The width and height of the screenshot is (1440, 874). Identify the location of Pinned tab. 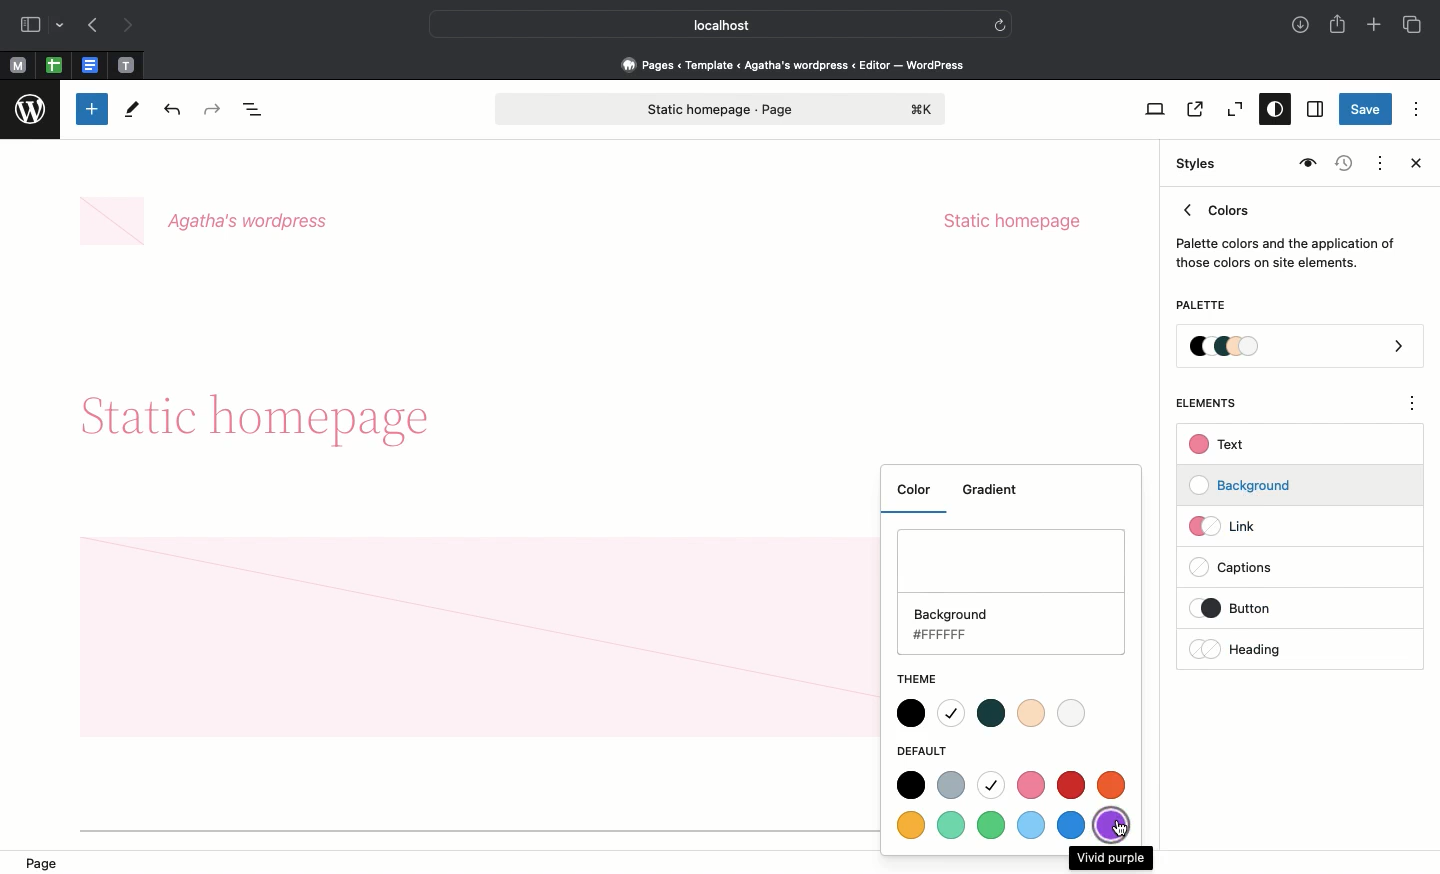
(17, 66).